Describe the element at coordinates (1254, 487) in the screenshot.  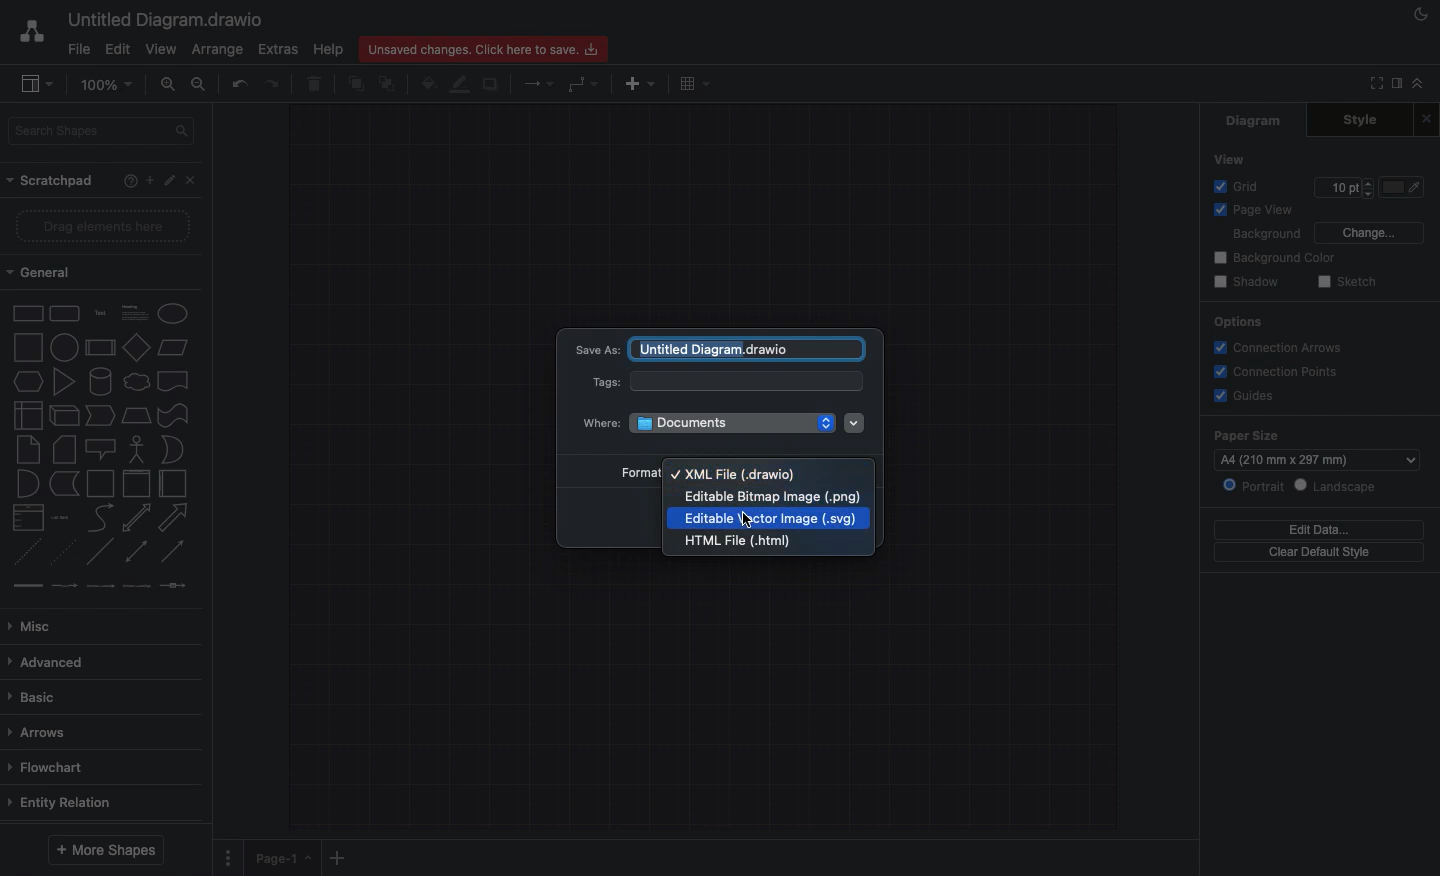
I see `Portrait ` at that location.